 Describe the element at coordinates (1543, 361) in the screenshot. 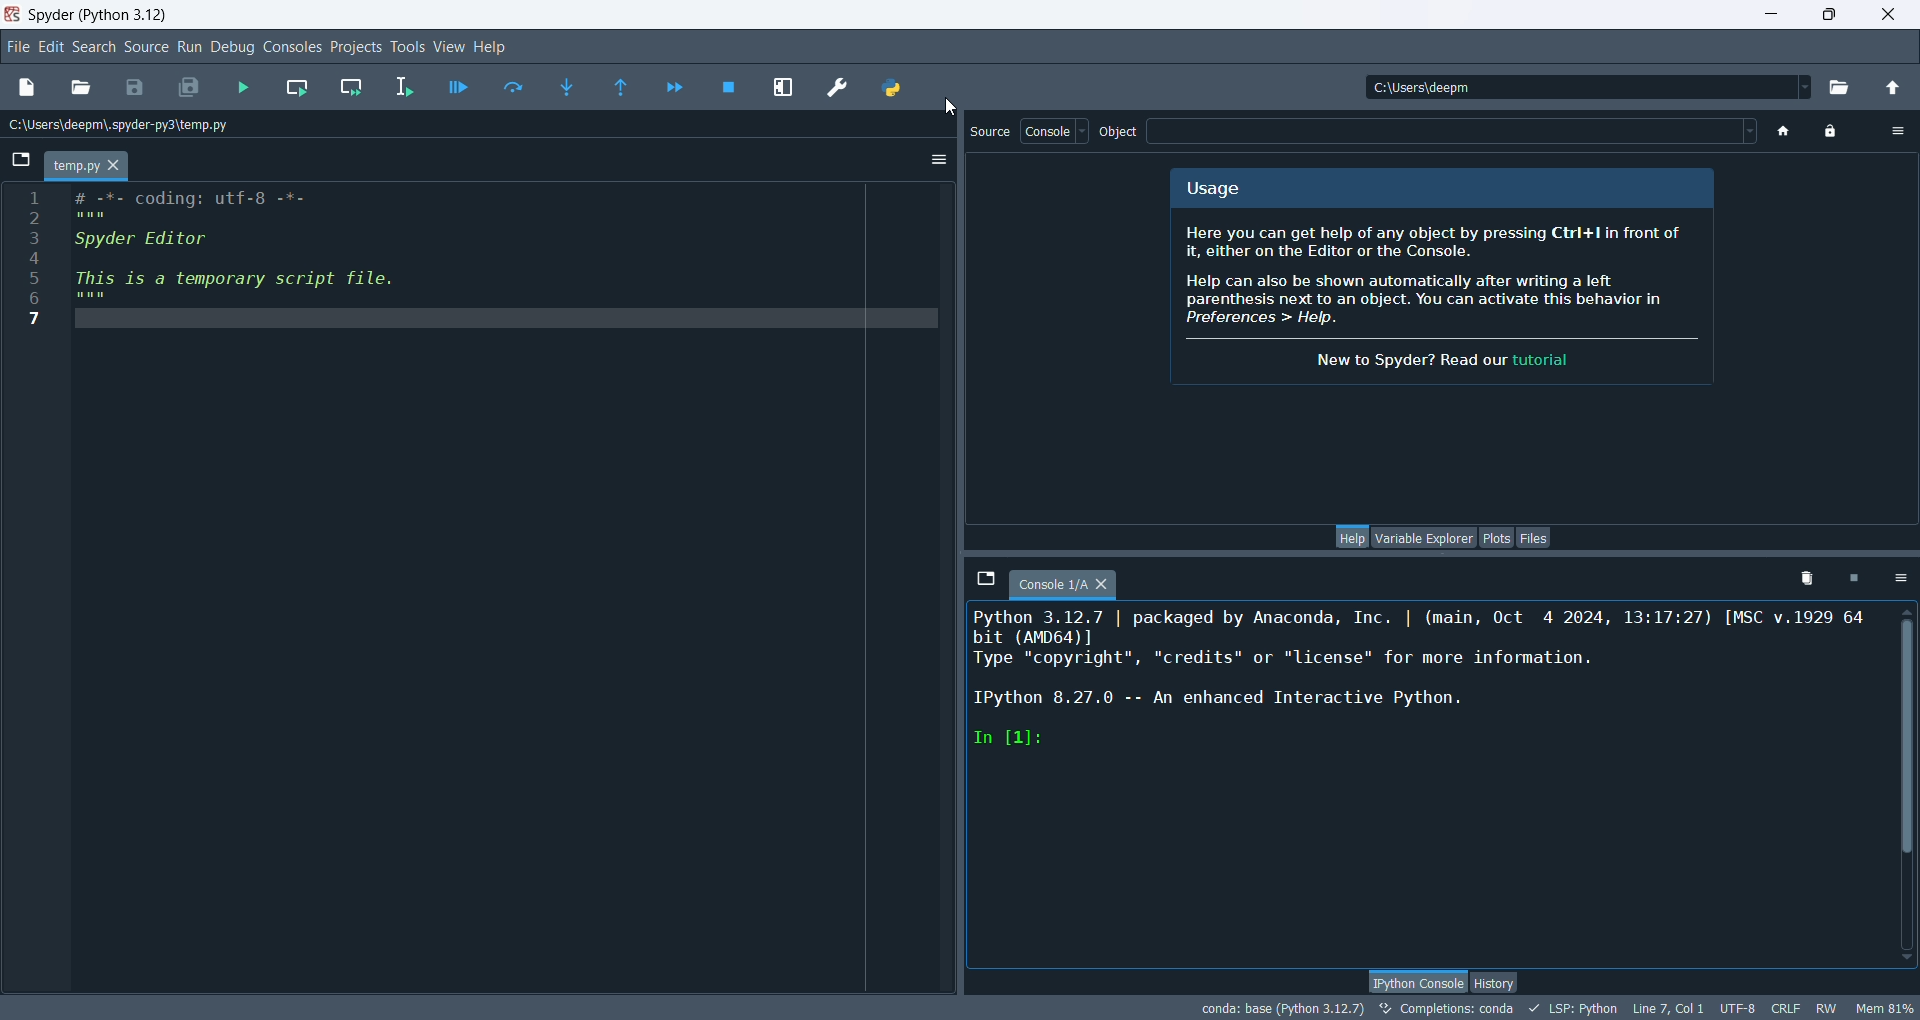

I see `tutorial link` at that location.